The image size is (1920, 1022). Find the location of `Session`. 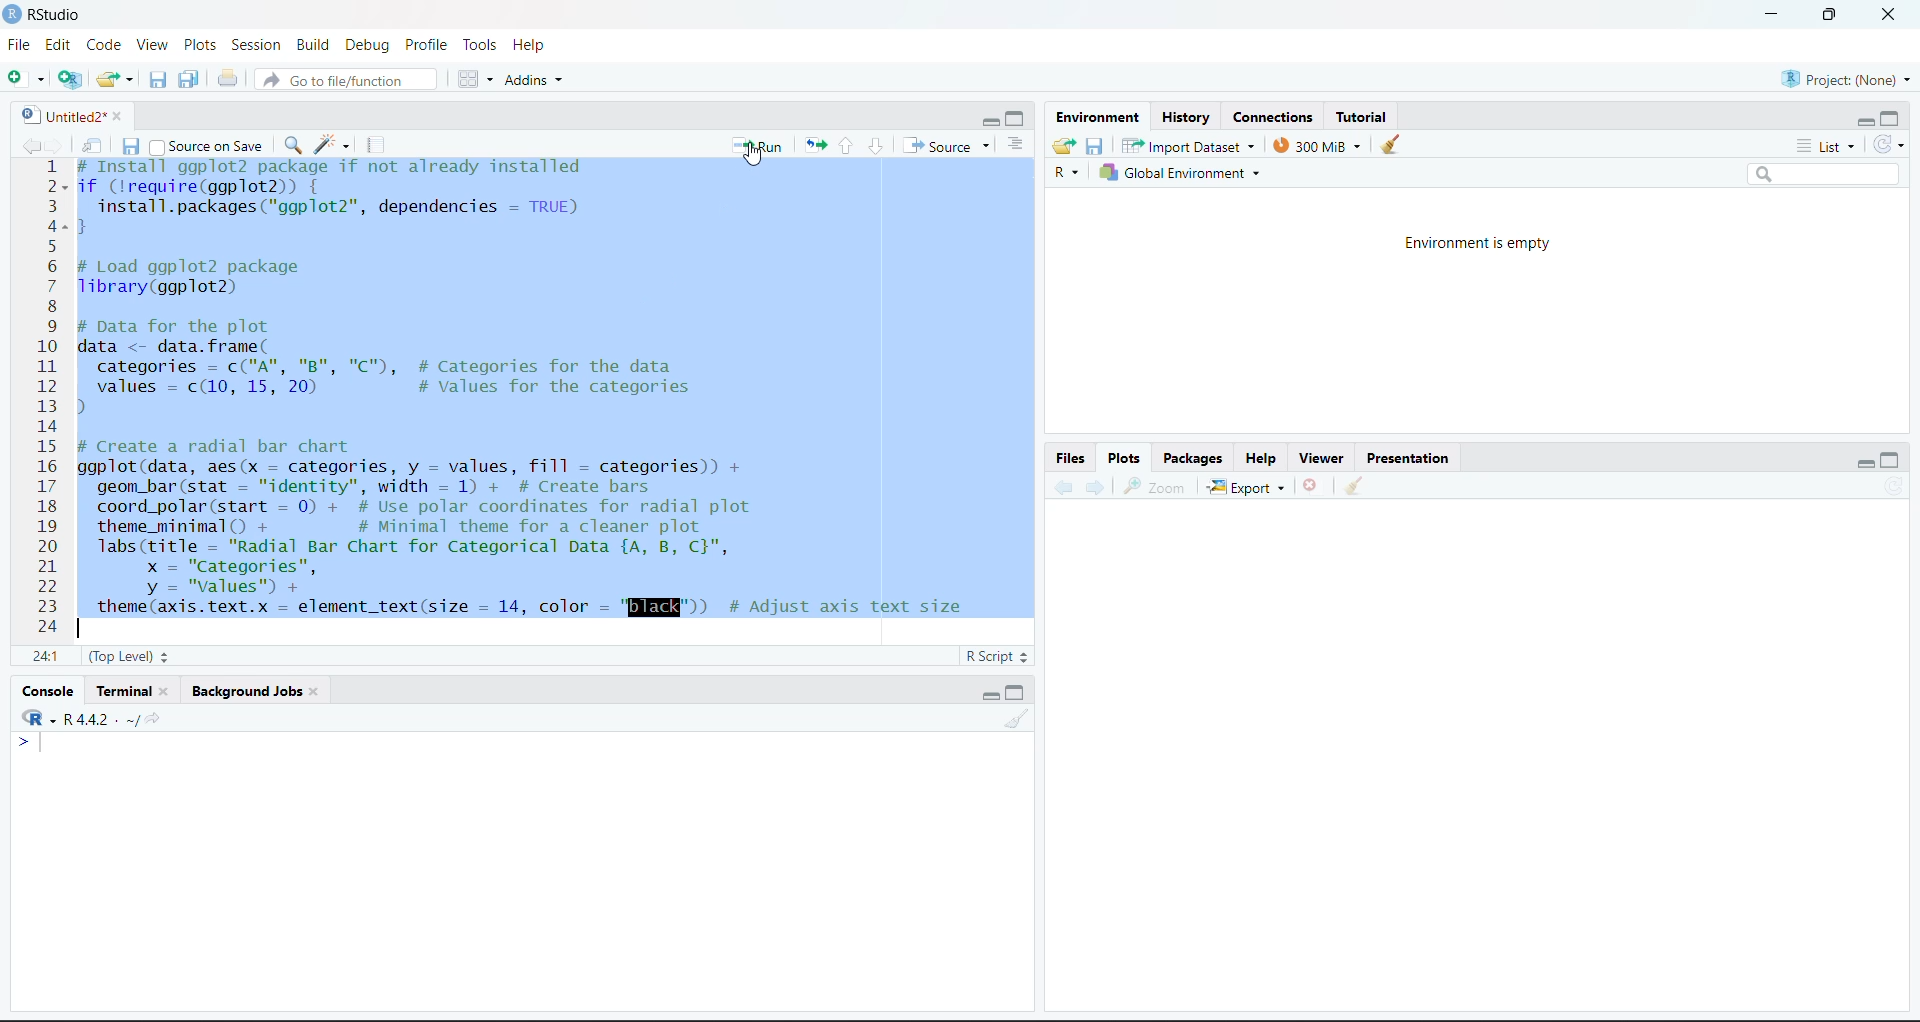

Session is located at coordinates (255, 45).